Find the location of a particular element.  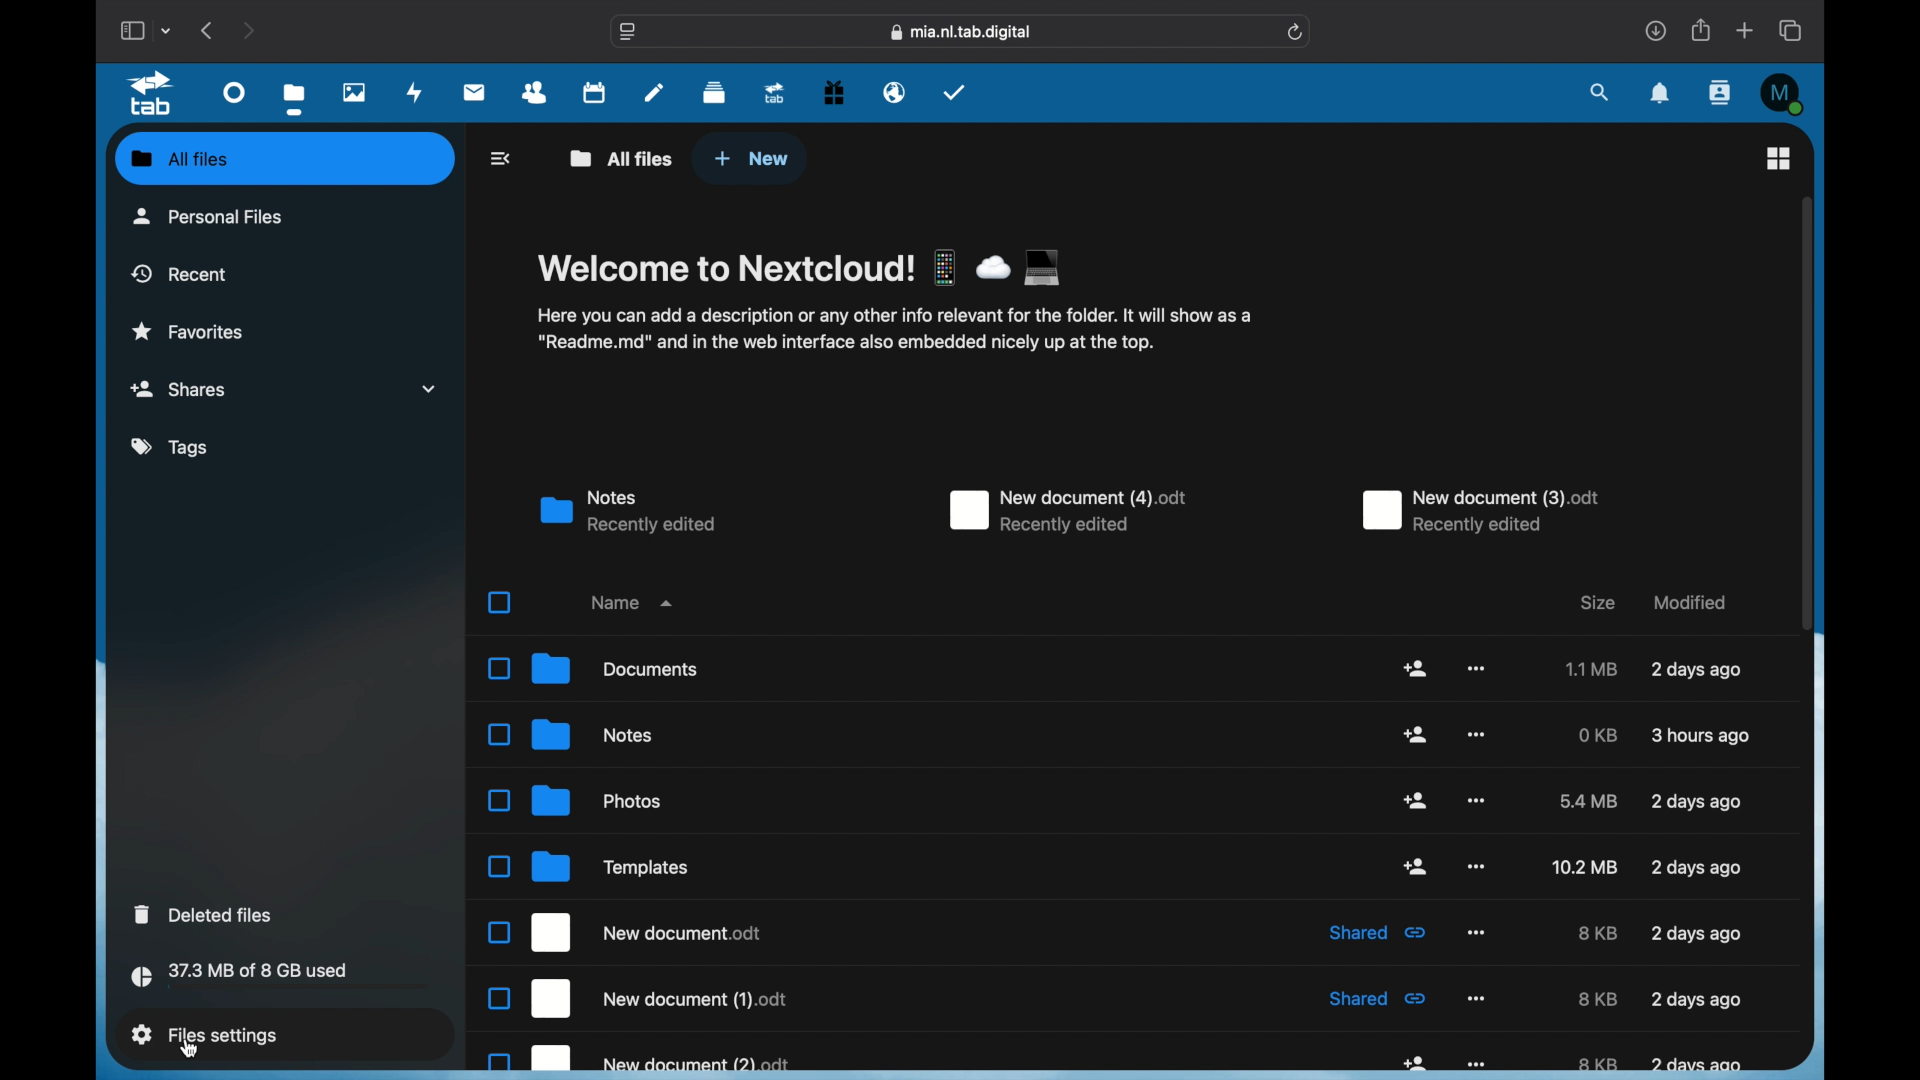

calendar is located at coordinates (594, 91).